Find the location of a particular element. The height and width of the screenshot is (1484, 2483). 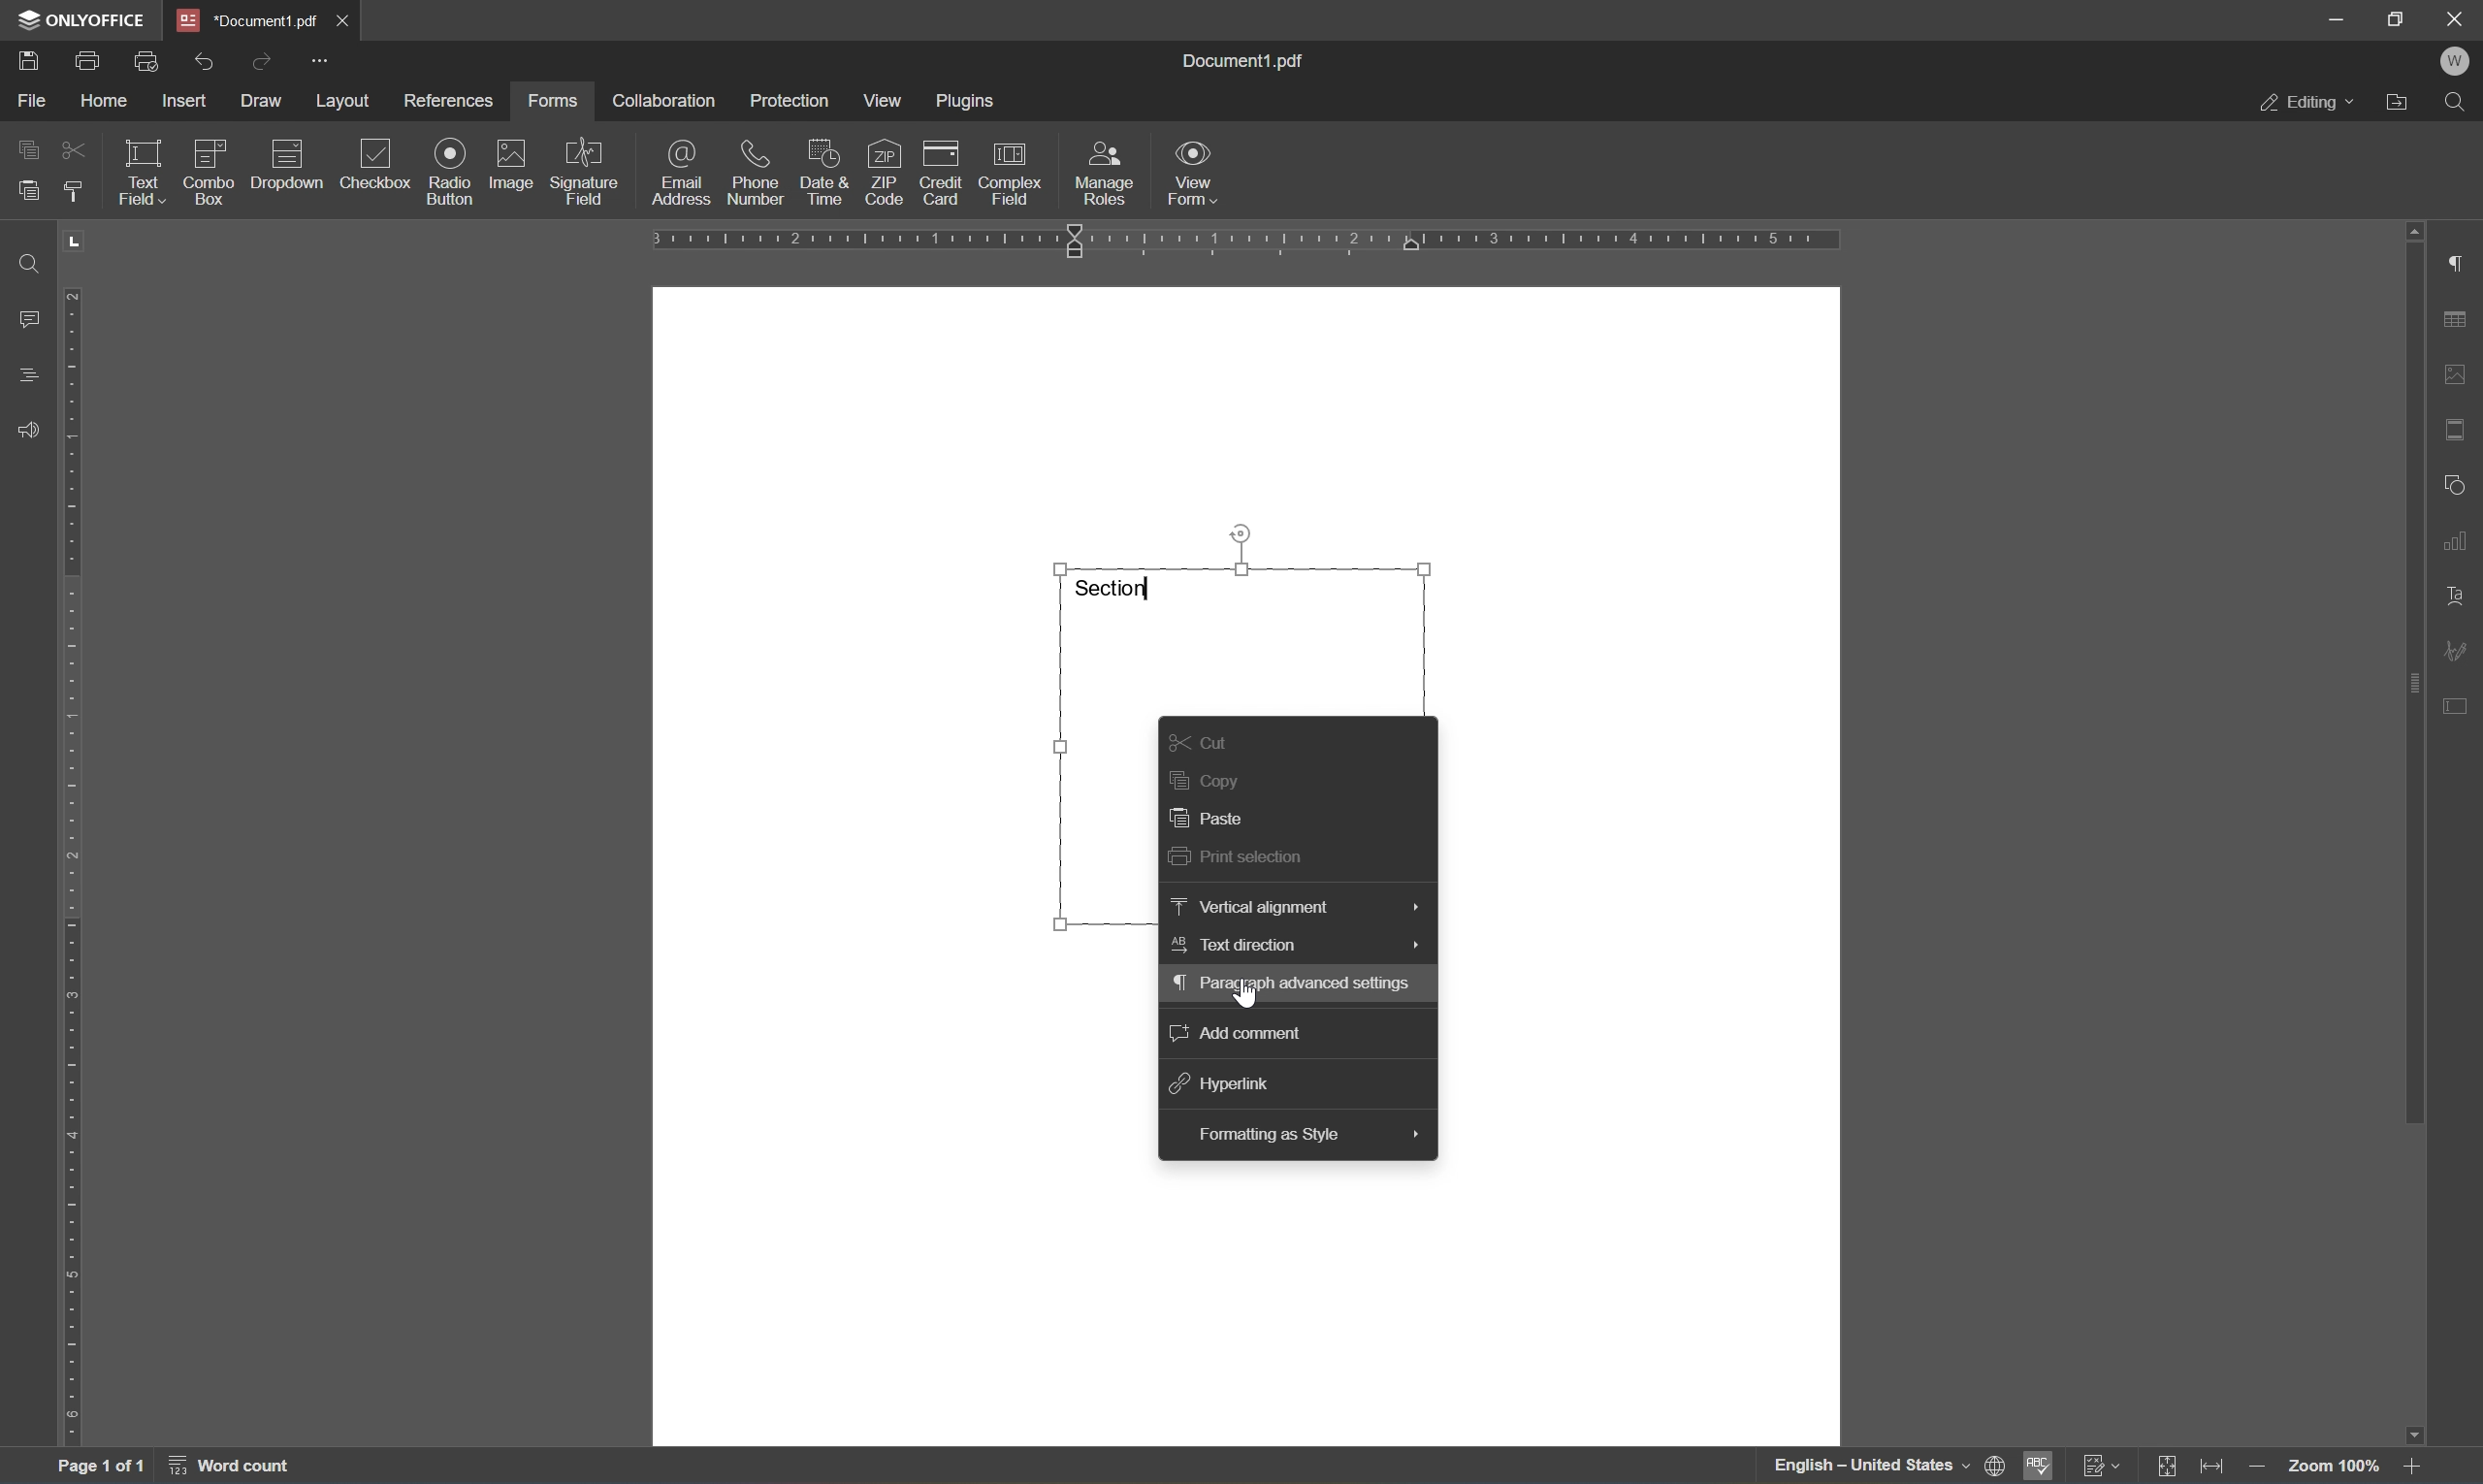

zoom out is located at coordinates (2263, 1467).